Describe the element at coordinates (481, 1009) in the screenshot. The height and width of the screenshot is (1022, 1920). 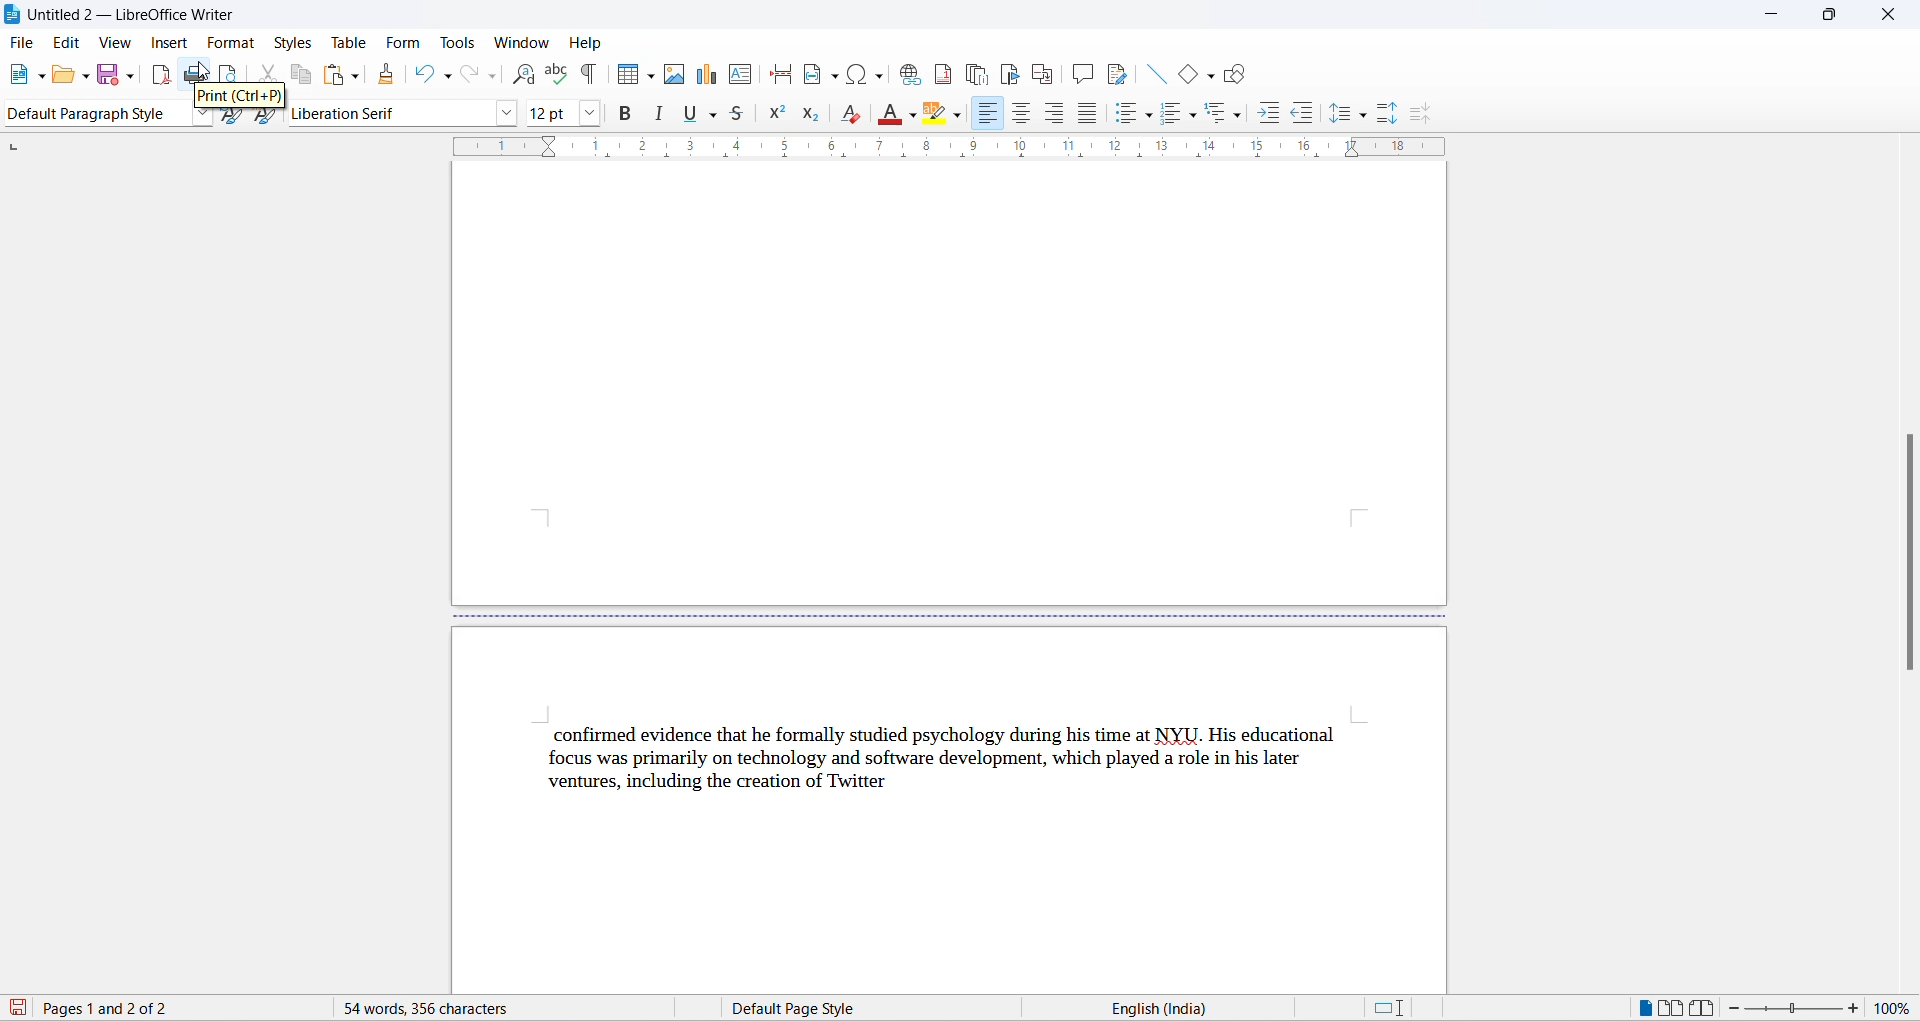
I see `54 words, 356 characters` at that location.